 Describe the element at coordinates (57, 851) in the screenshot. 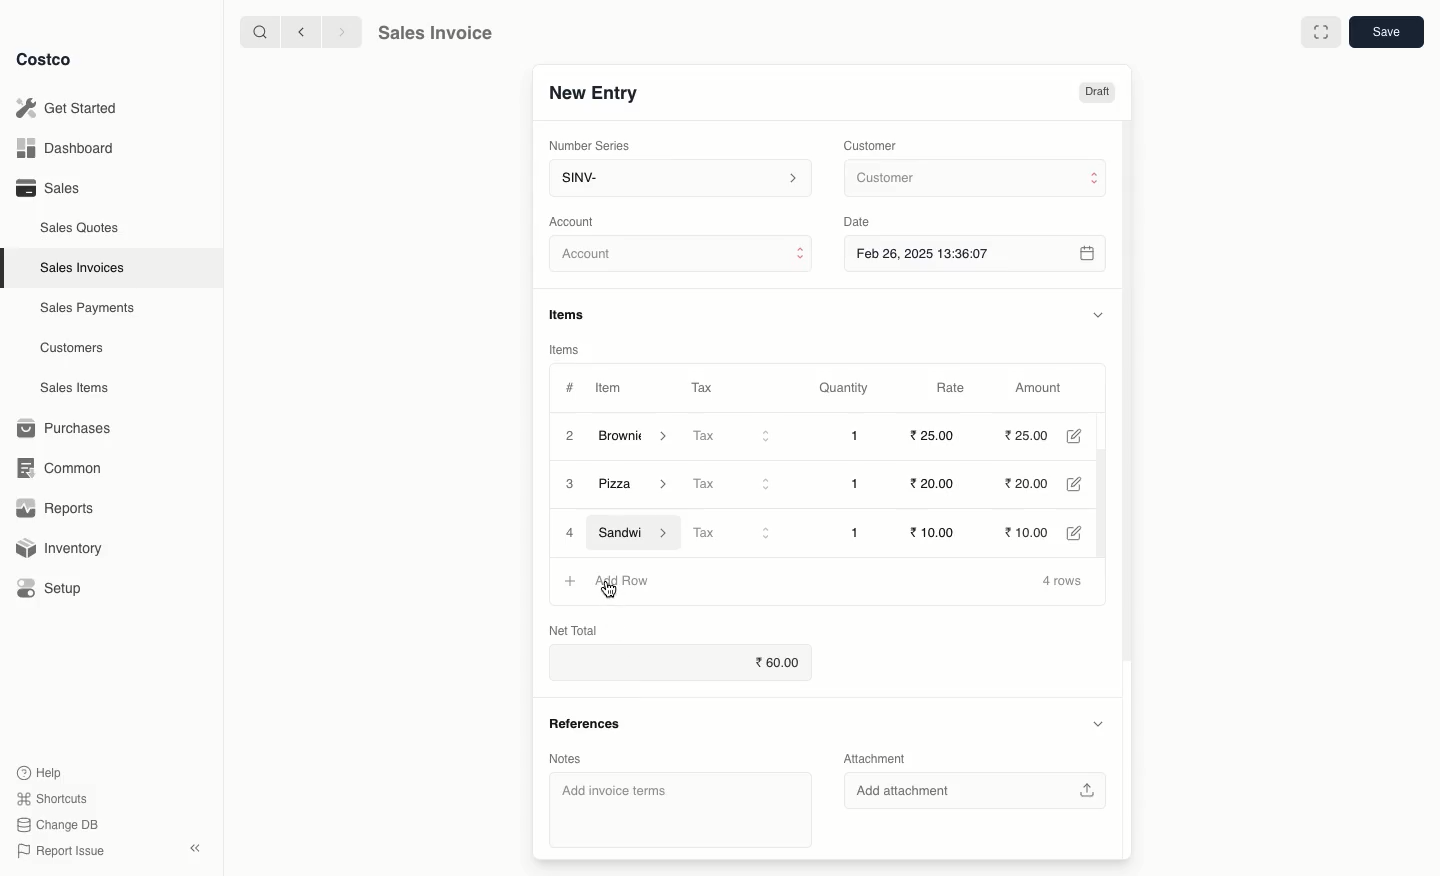

I see `Report Issue` at that location.